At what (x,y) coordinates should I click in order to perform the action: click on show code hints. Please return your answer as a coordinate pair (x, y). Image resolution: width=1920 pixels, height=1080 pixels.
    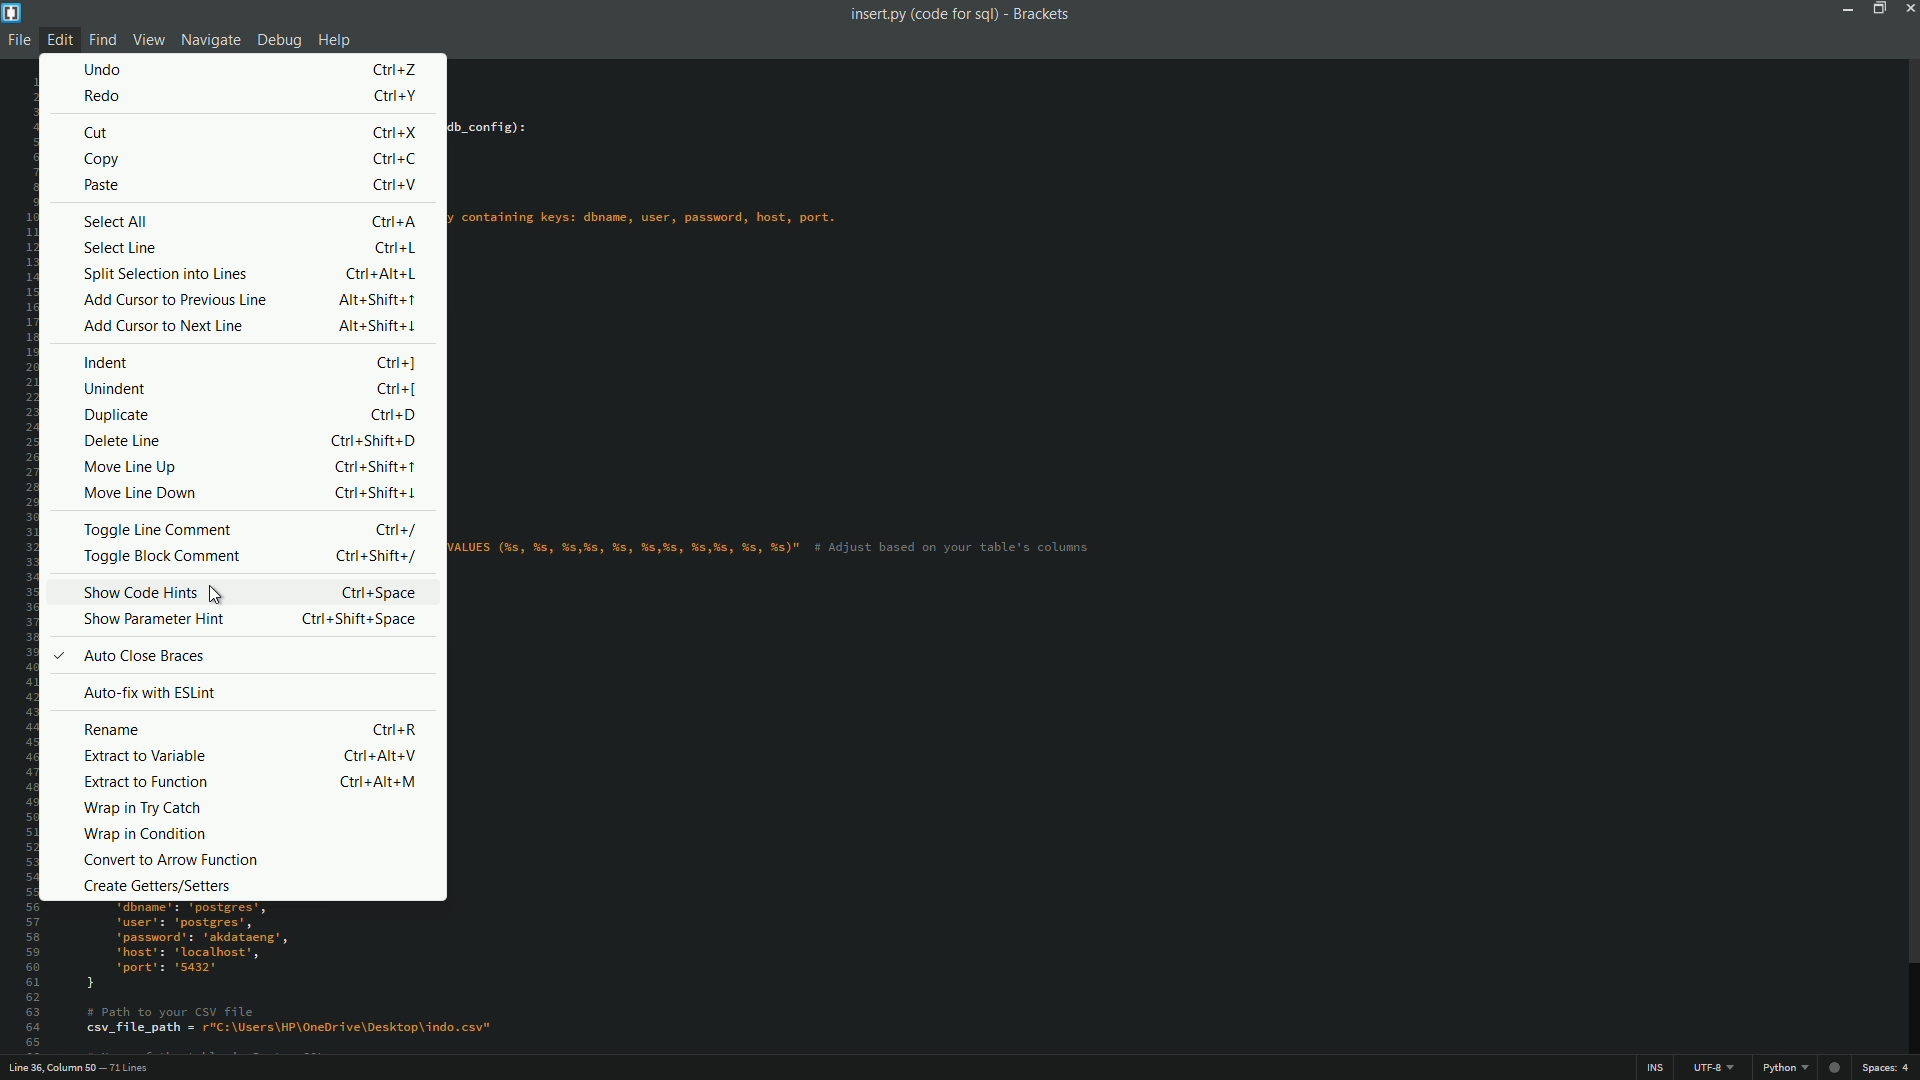
    Looking at the image, I should click on (139, 593).